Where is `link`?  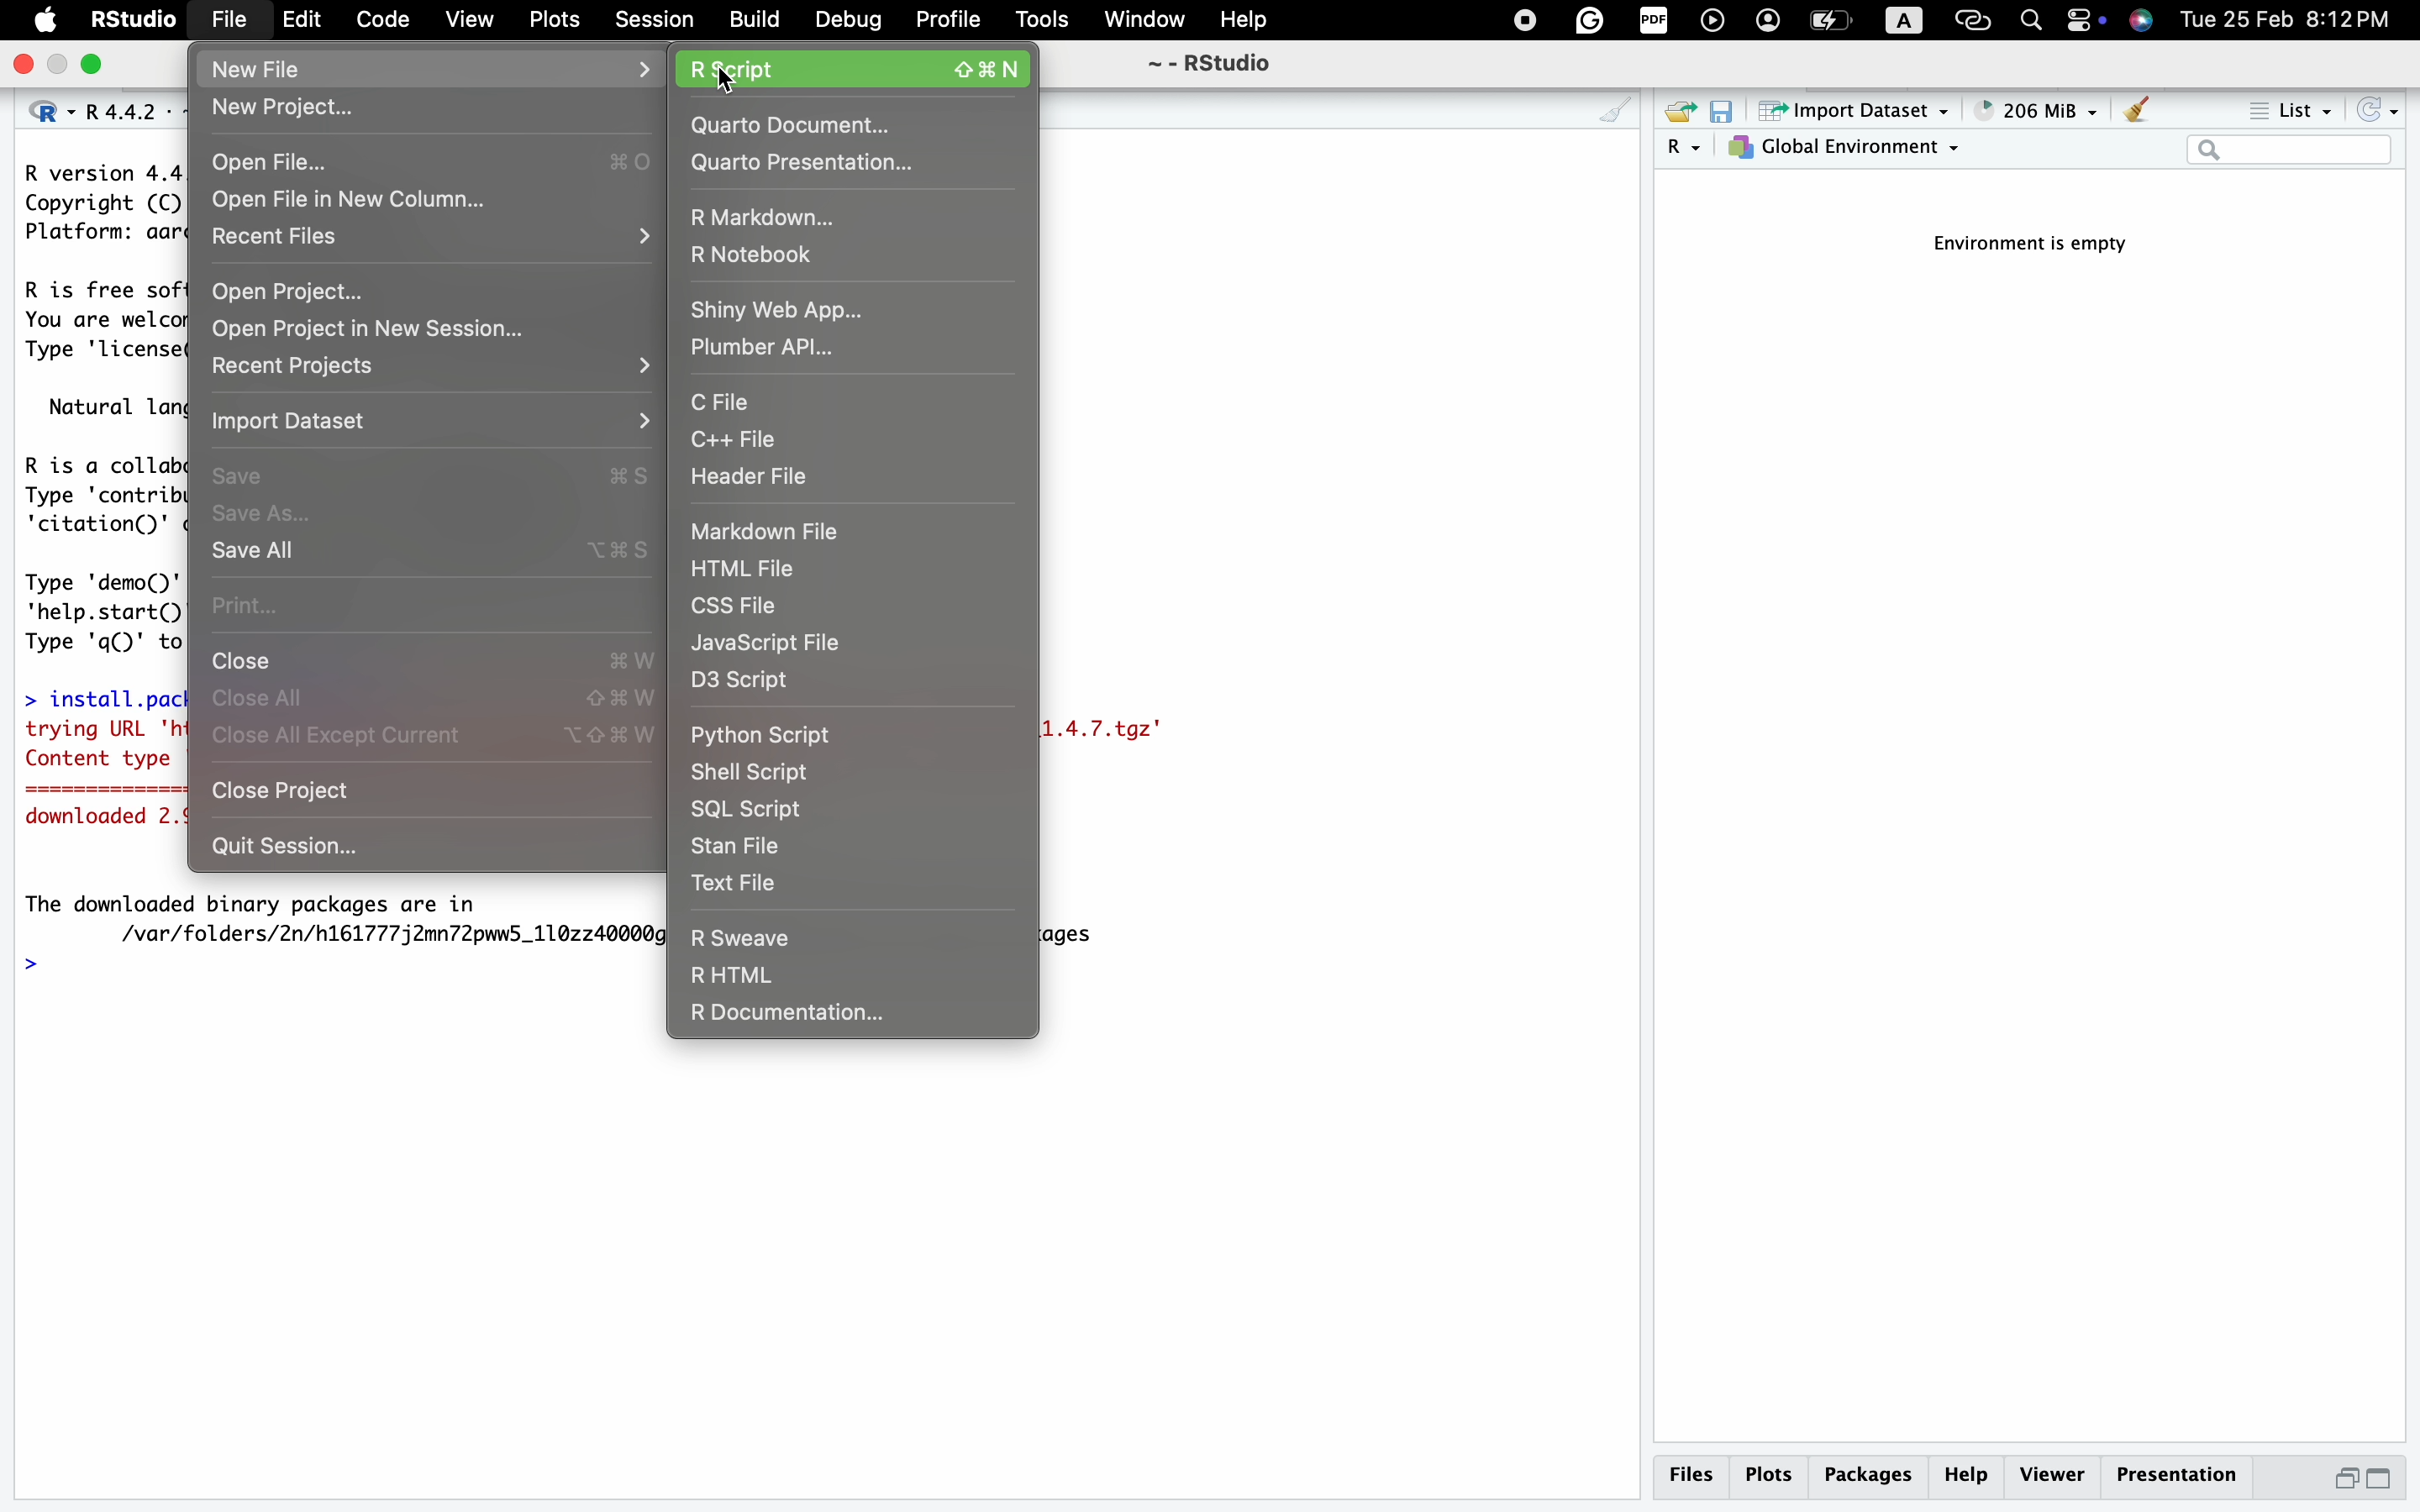 link is located at coordinates (1974, 19).